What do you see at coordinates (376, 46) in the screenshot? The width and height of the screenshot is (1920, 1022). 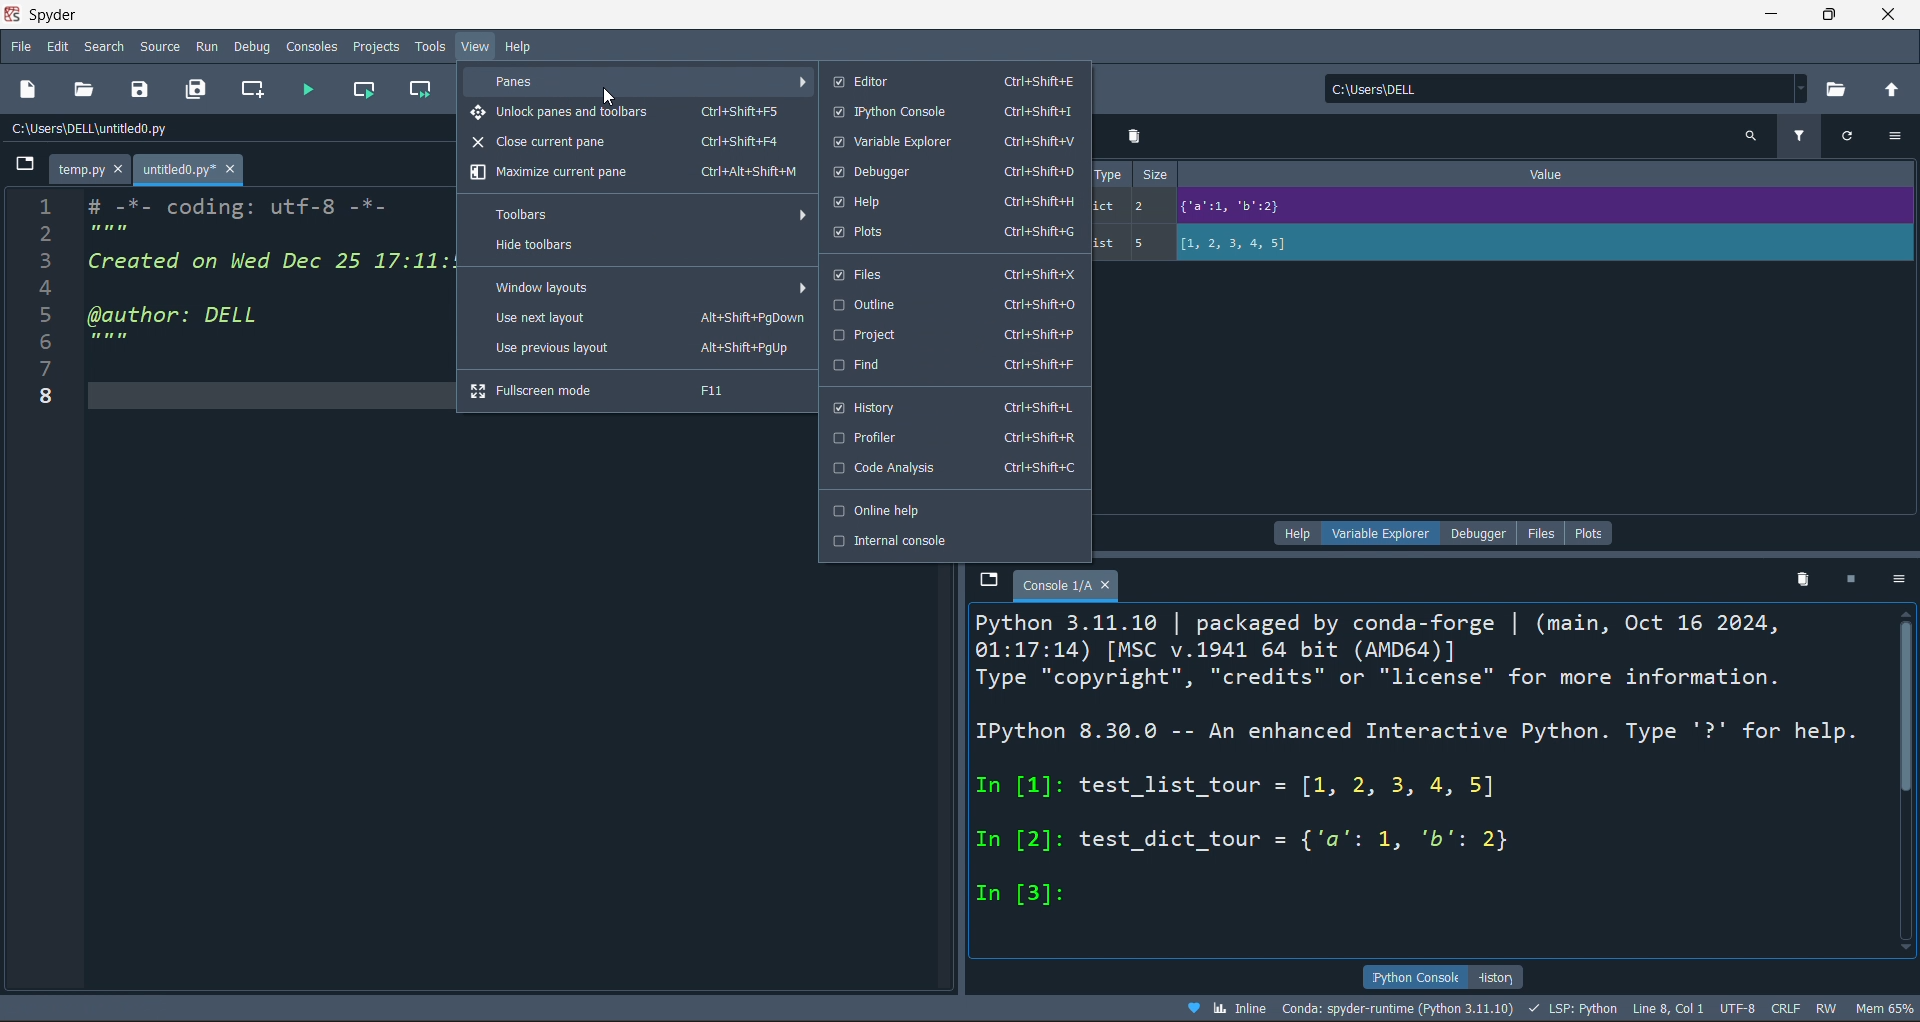 I see `projects` at bounding box center [376, 46].